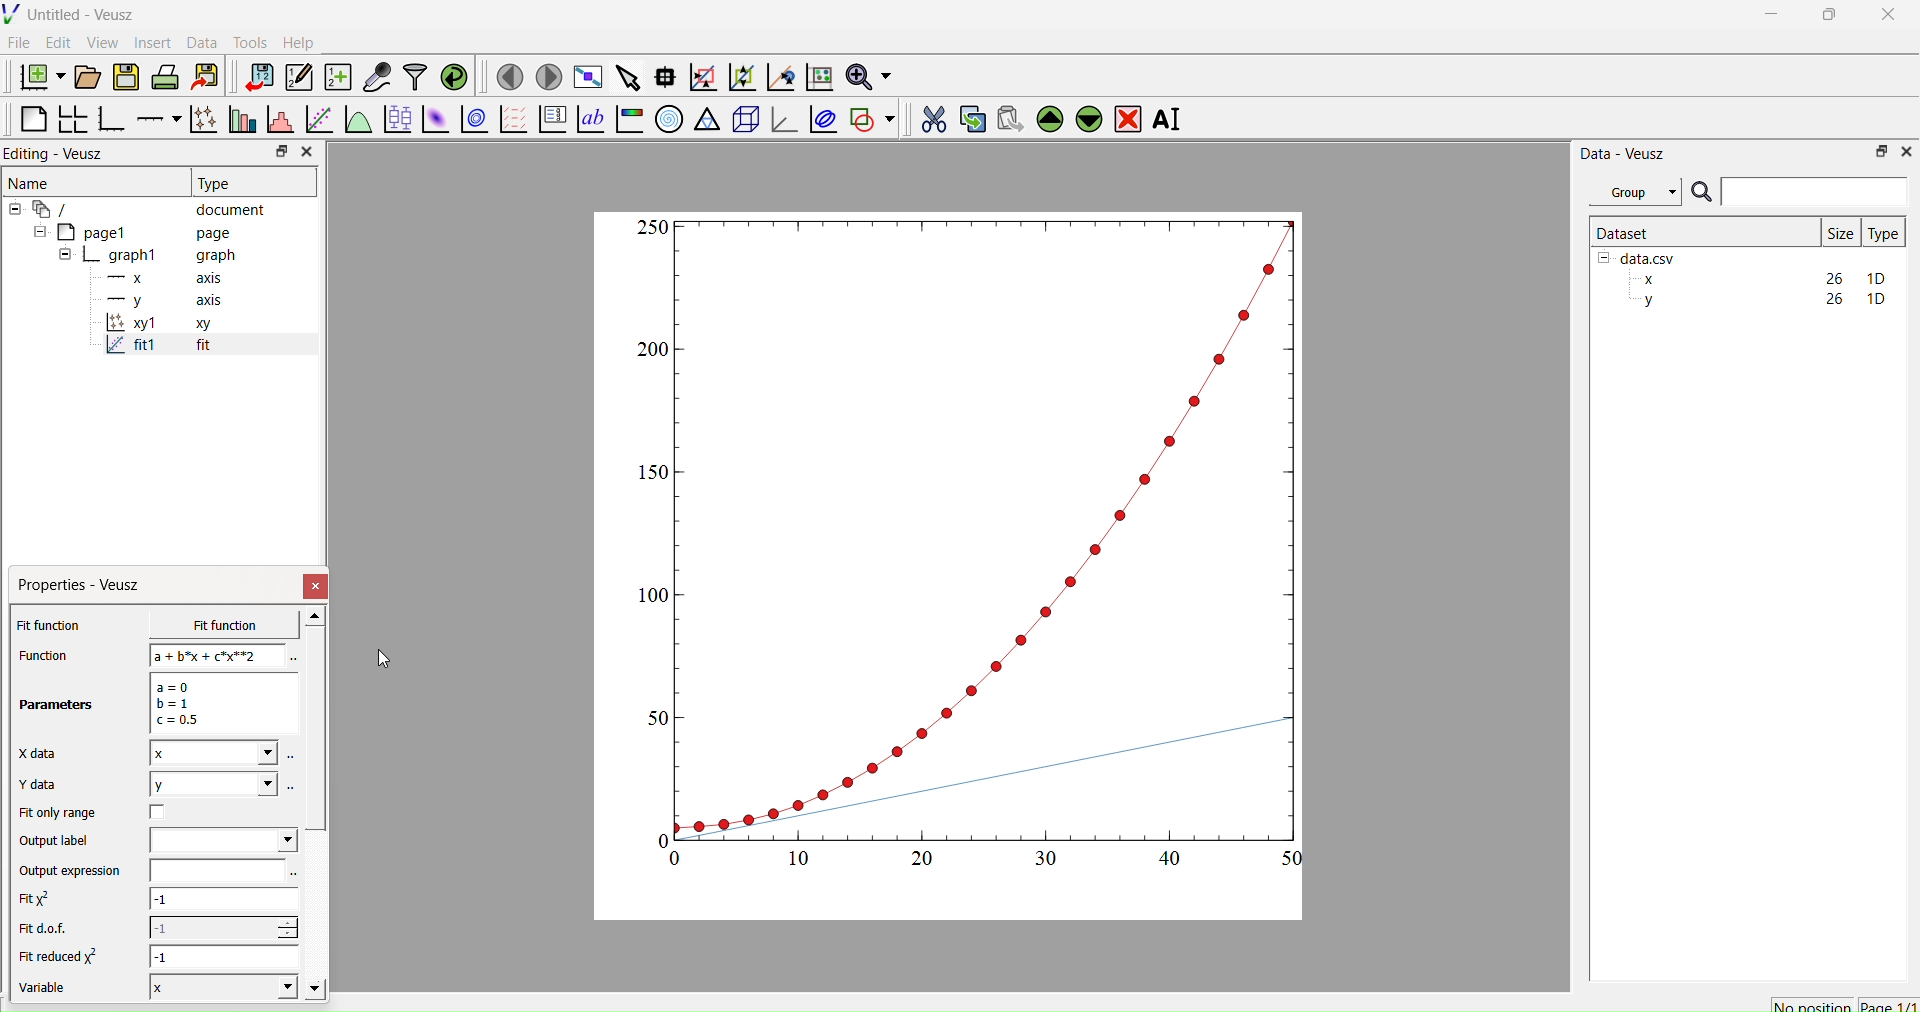 The image size is (1920, 1012). Describe the element at coordinates (337, 77) in the screenshot. I see `Create a new dataset` at that location.